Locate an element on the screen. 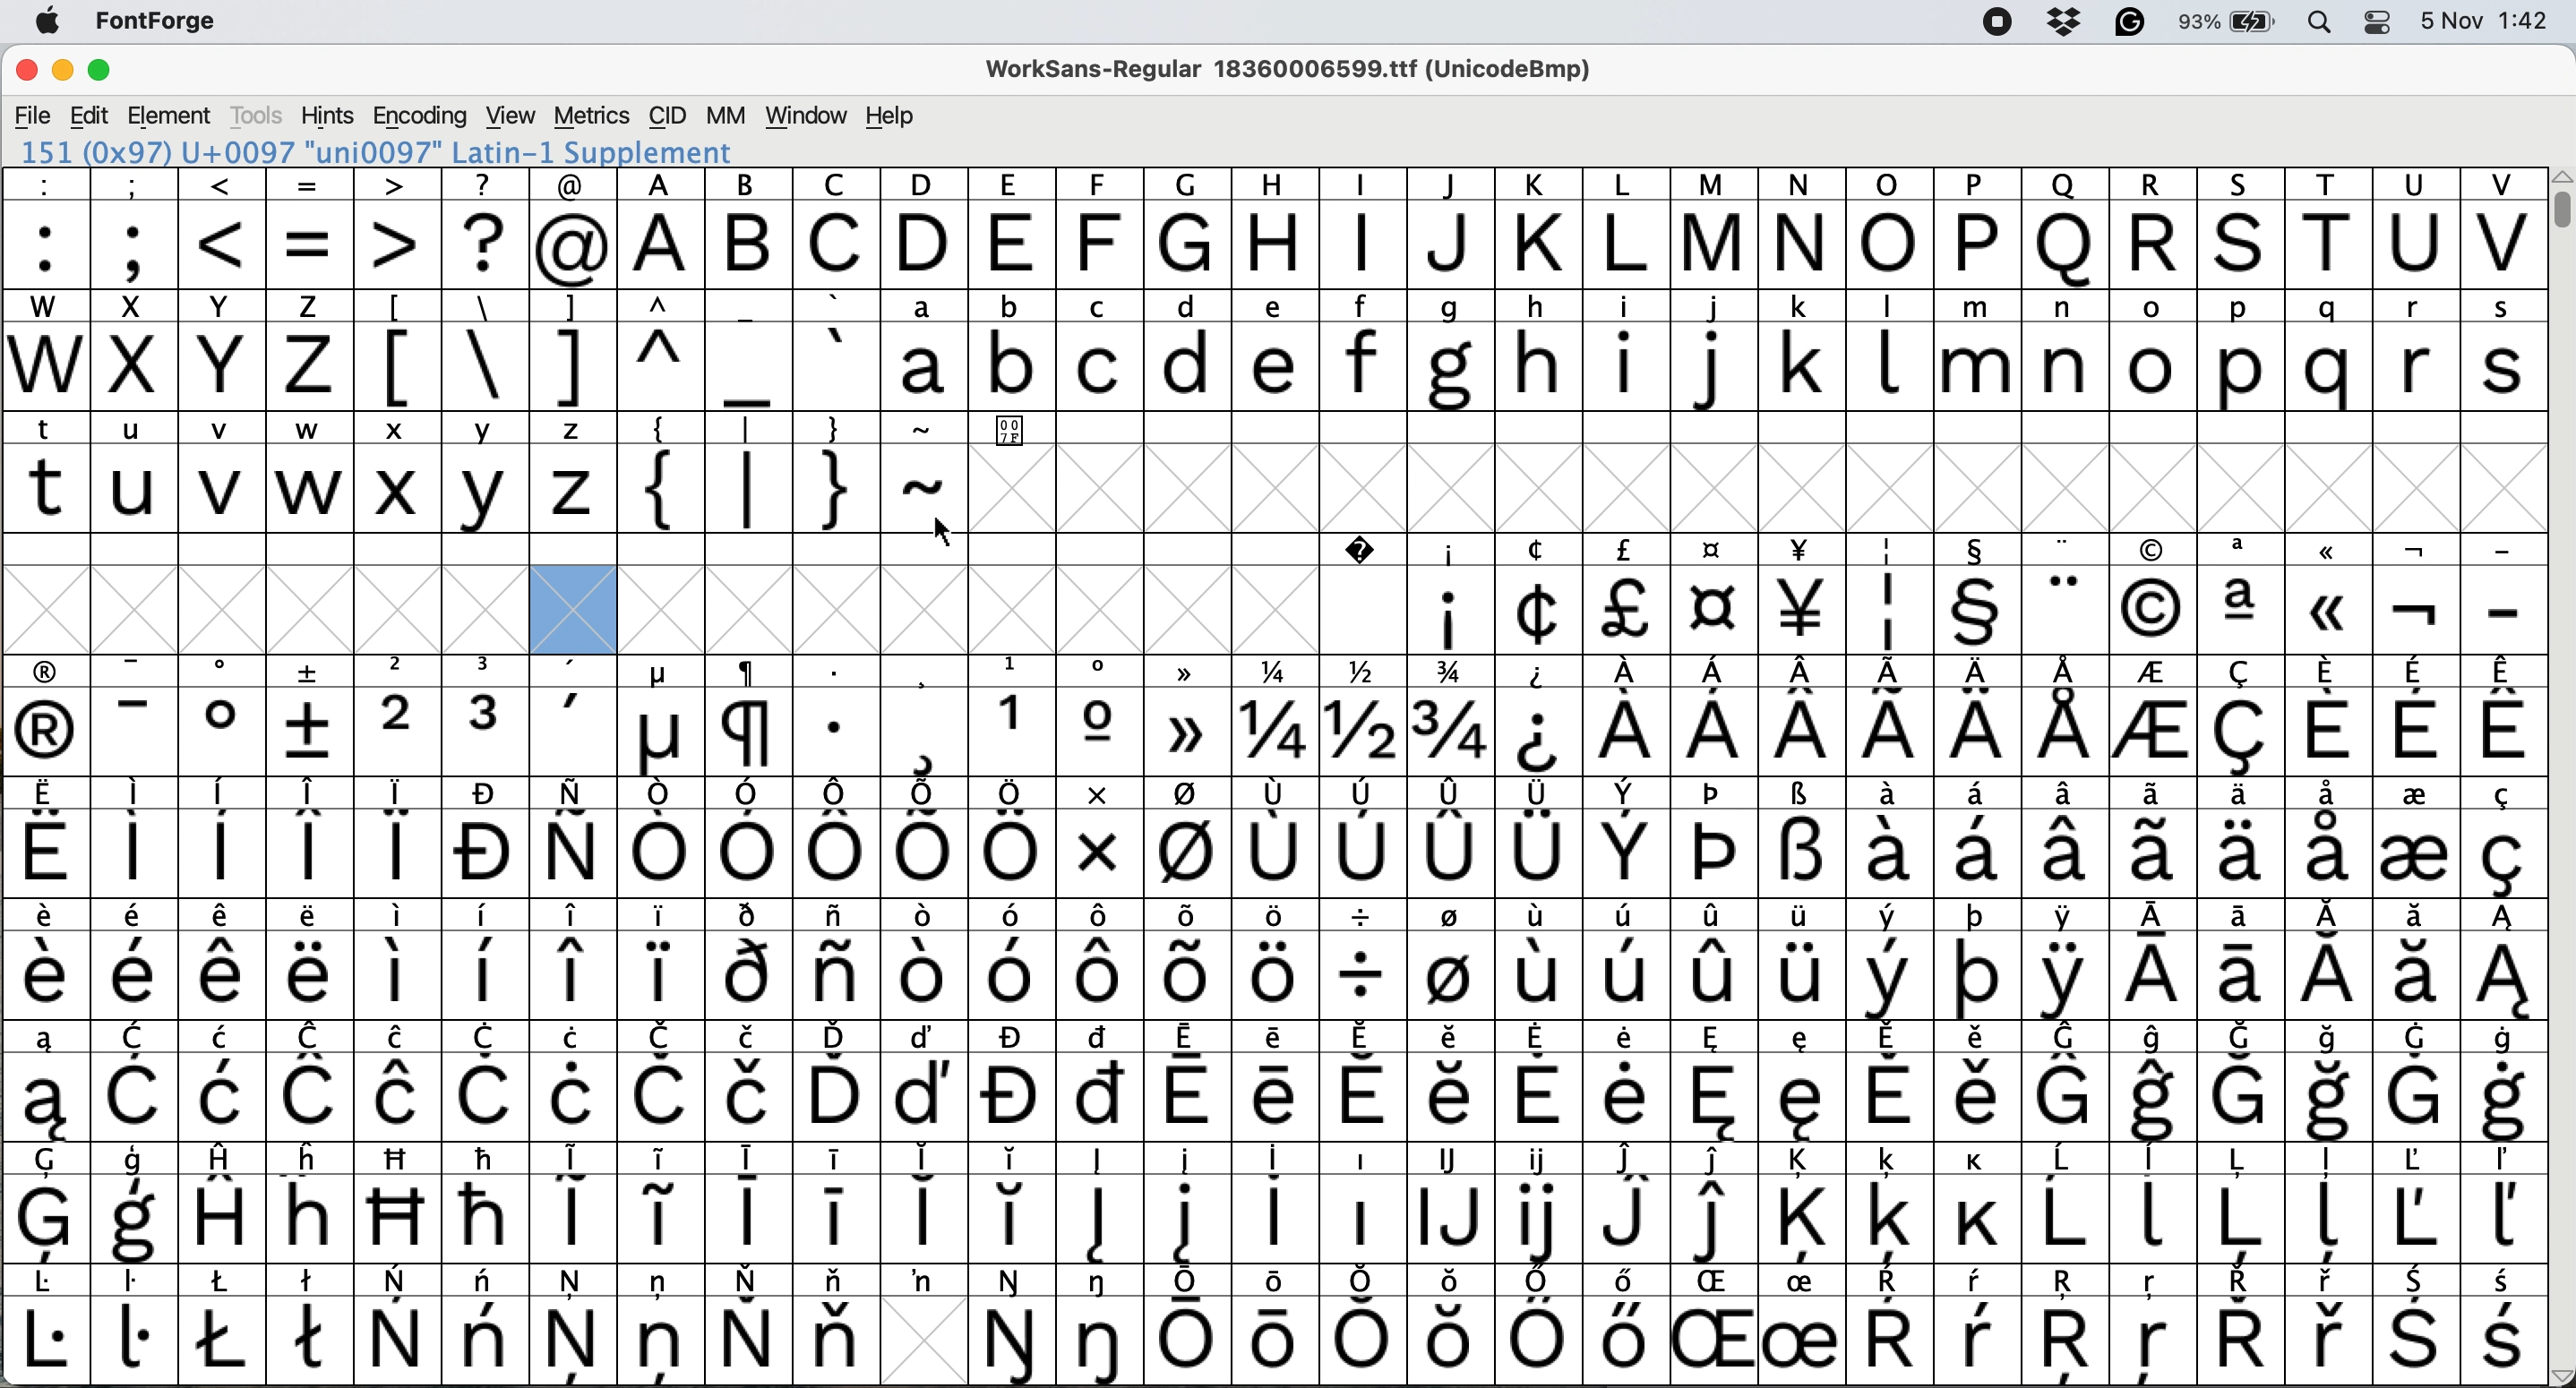   is located at coordinates (2244, 228).